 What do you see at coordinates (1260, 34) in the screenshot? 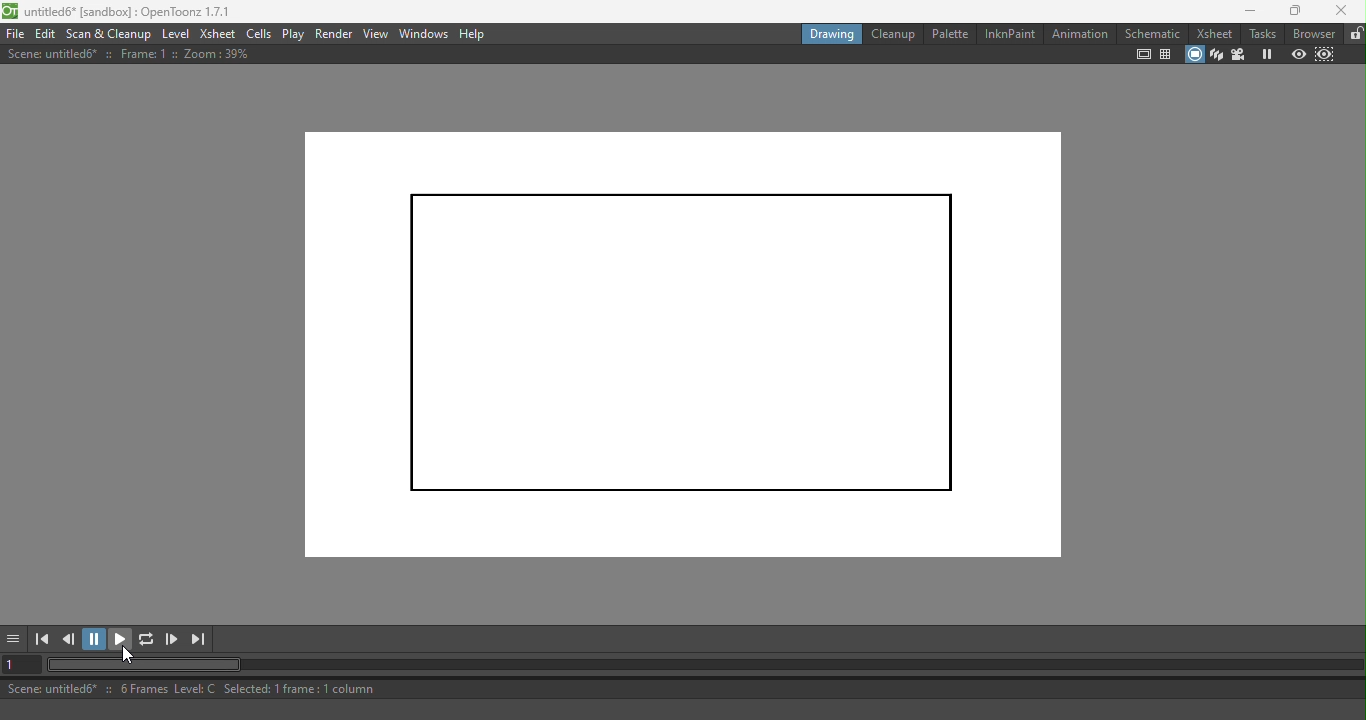
I see `Tasks` at bounding box center [1260, 34].